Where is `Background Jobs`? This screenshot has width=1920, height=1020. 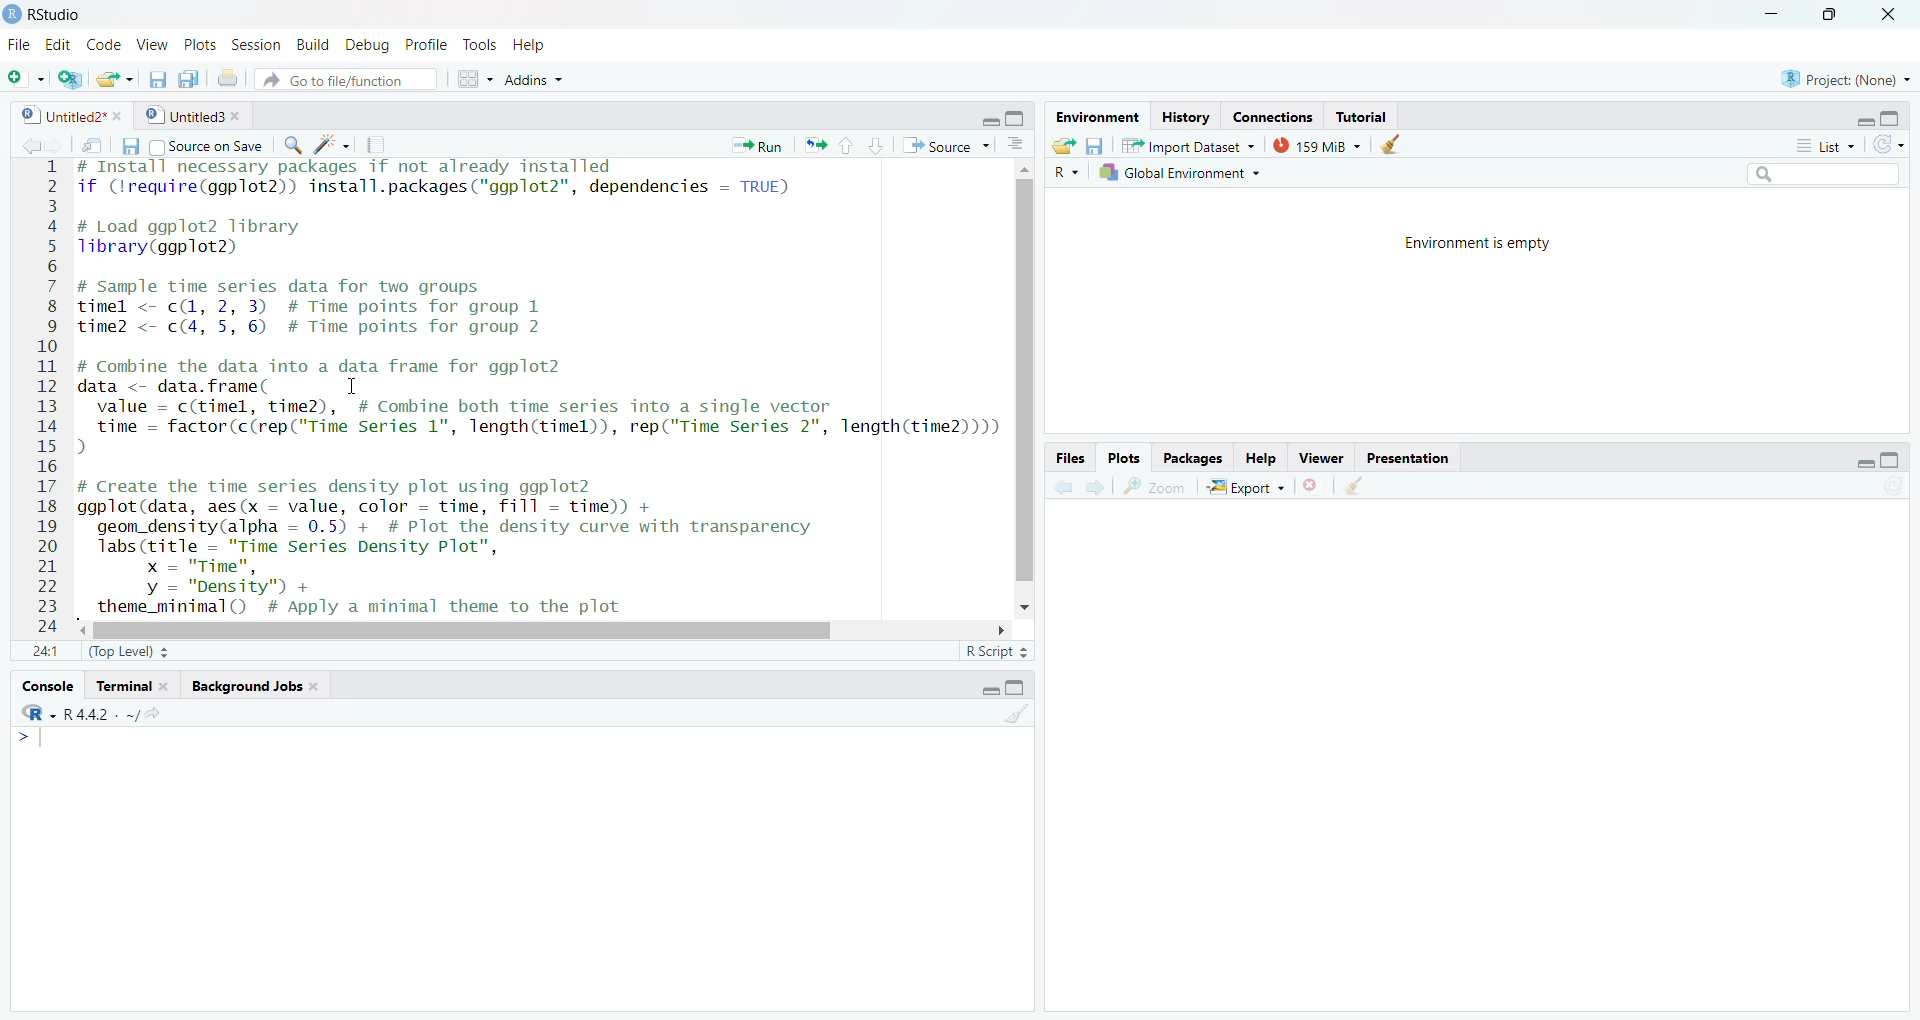
Background Jobs is located at coordinates (254, 685).